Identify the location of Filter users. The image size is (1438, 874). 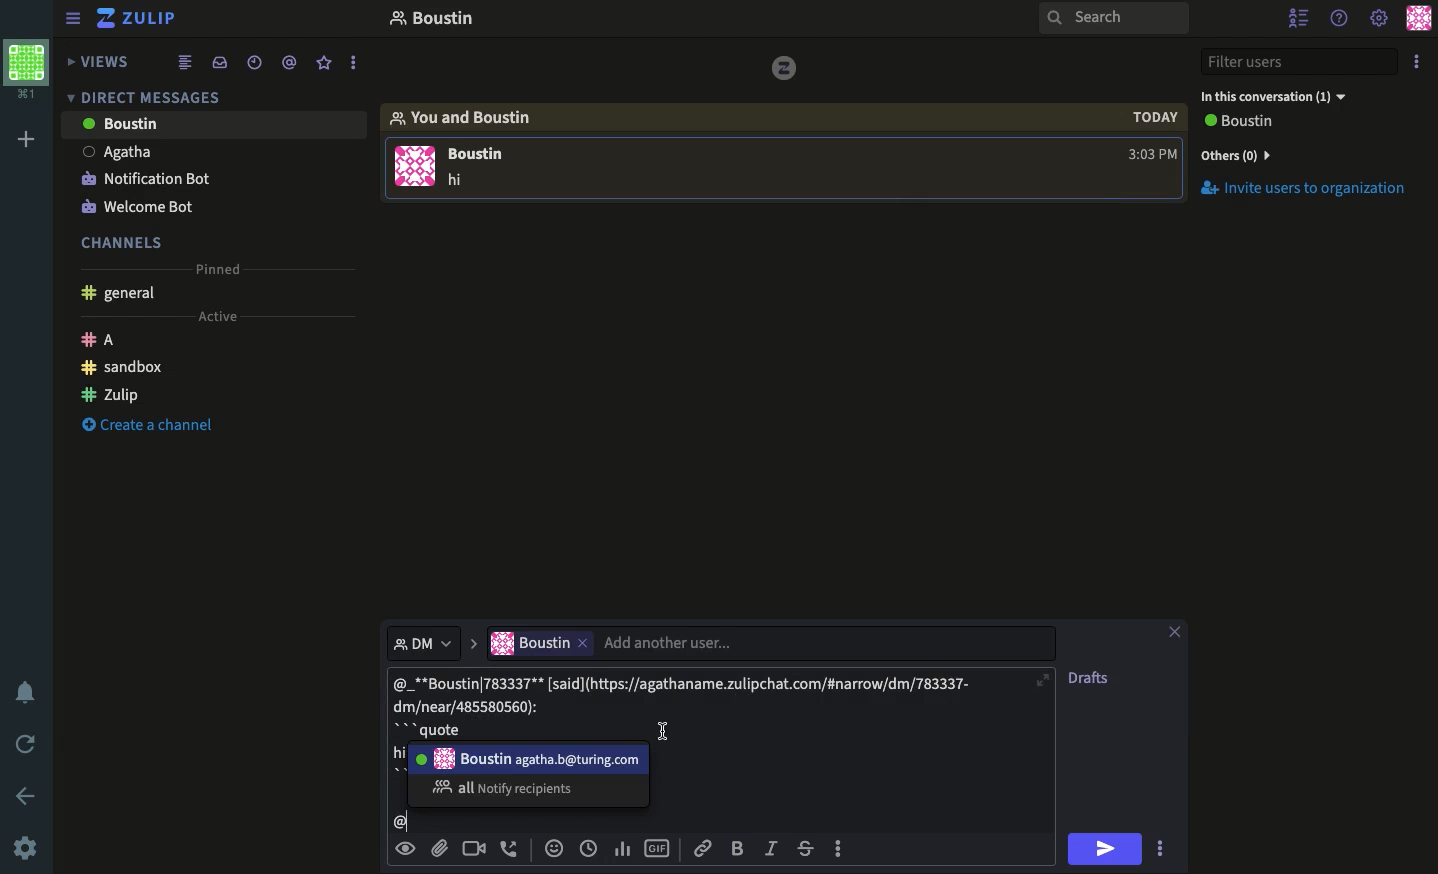
(1302, 63).